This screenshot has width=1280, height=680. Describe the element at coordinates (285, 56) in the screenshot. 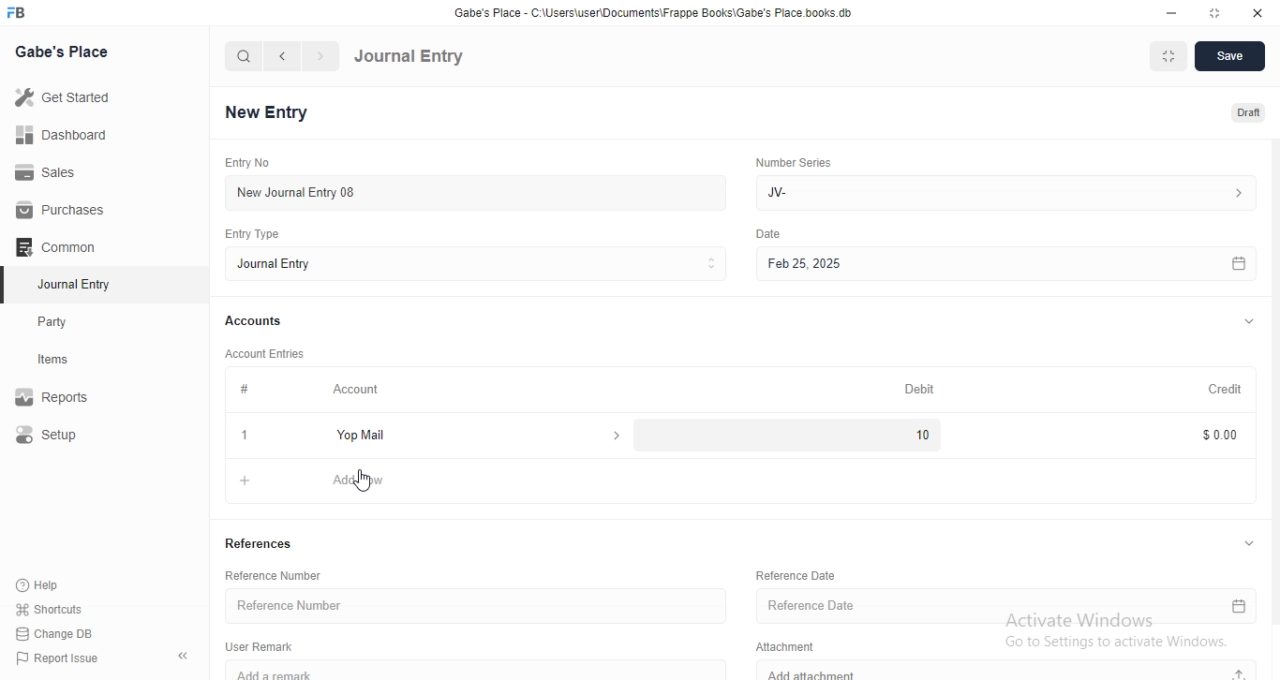

I see `navigate backward` at that location.